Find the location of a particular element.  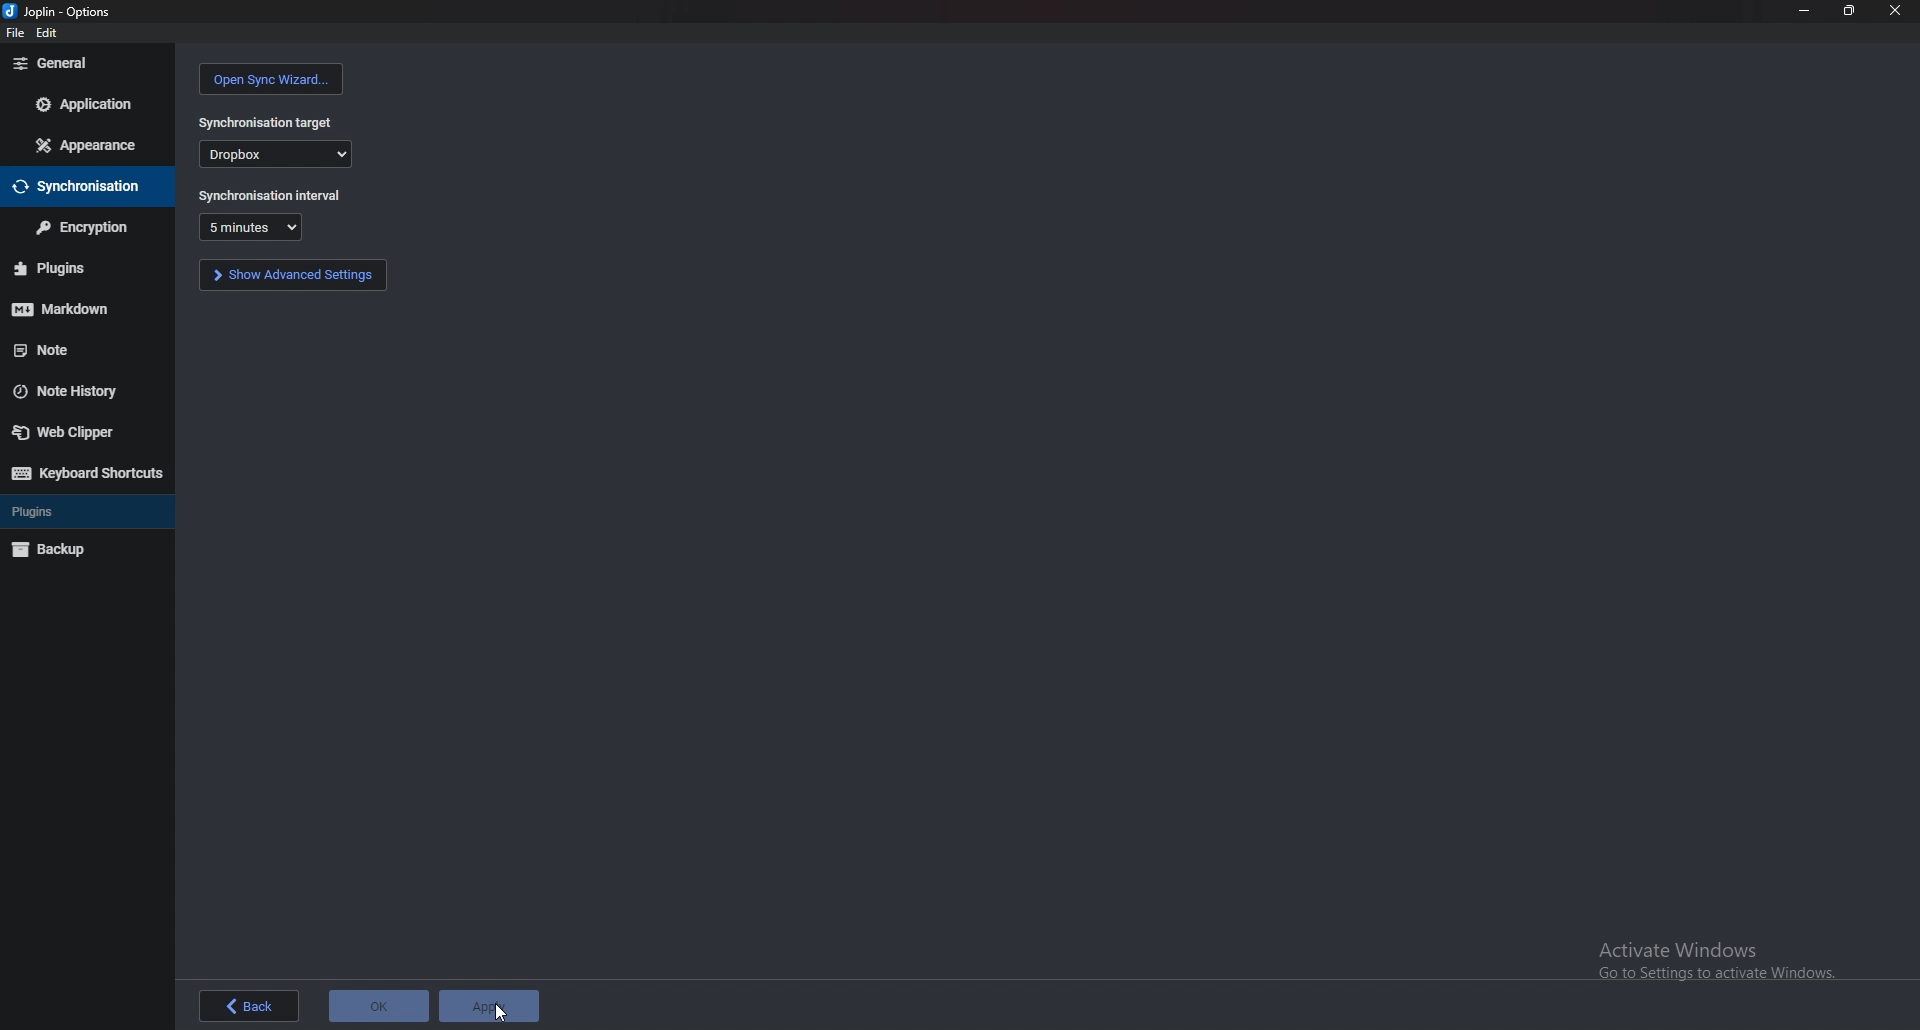

application is located at coordinates (88, 102).